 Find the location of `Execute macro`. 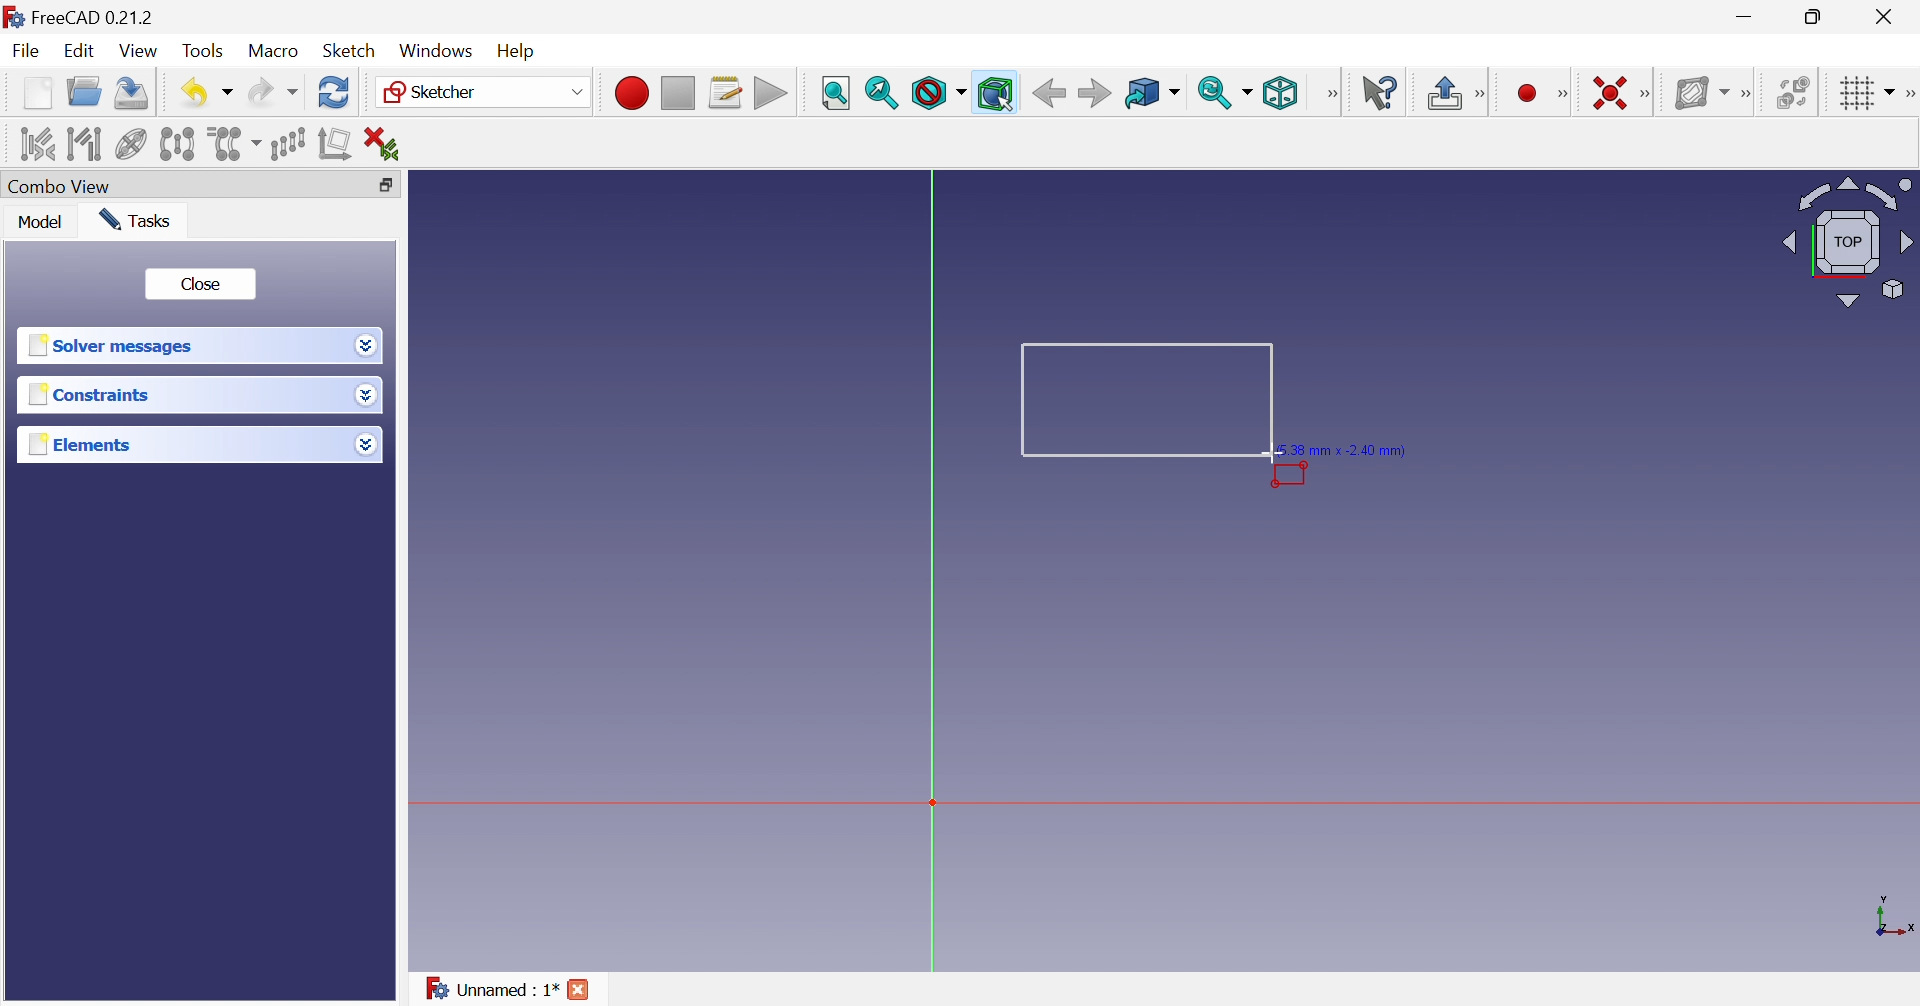

Execute macro is located at coordinates (771, 94).